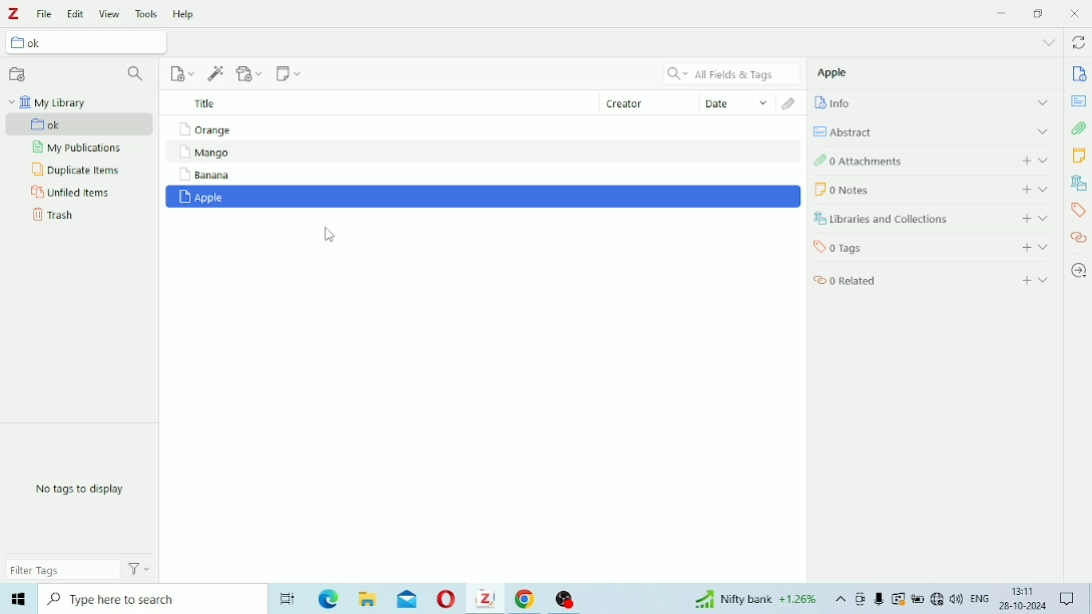  Describe the element at coordinates (892, 220) in the screenshot. I see `Libraries and collections` at that location.